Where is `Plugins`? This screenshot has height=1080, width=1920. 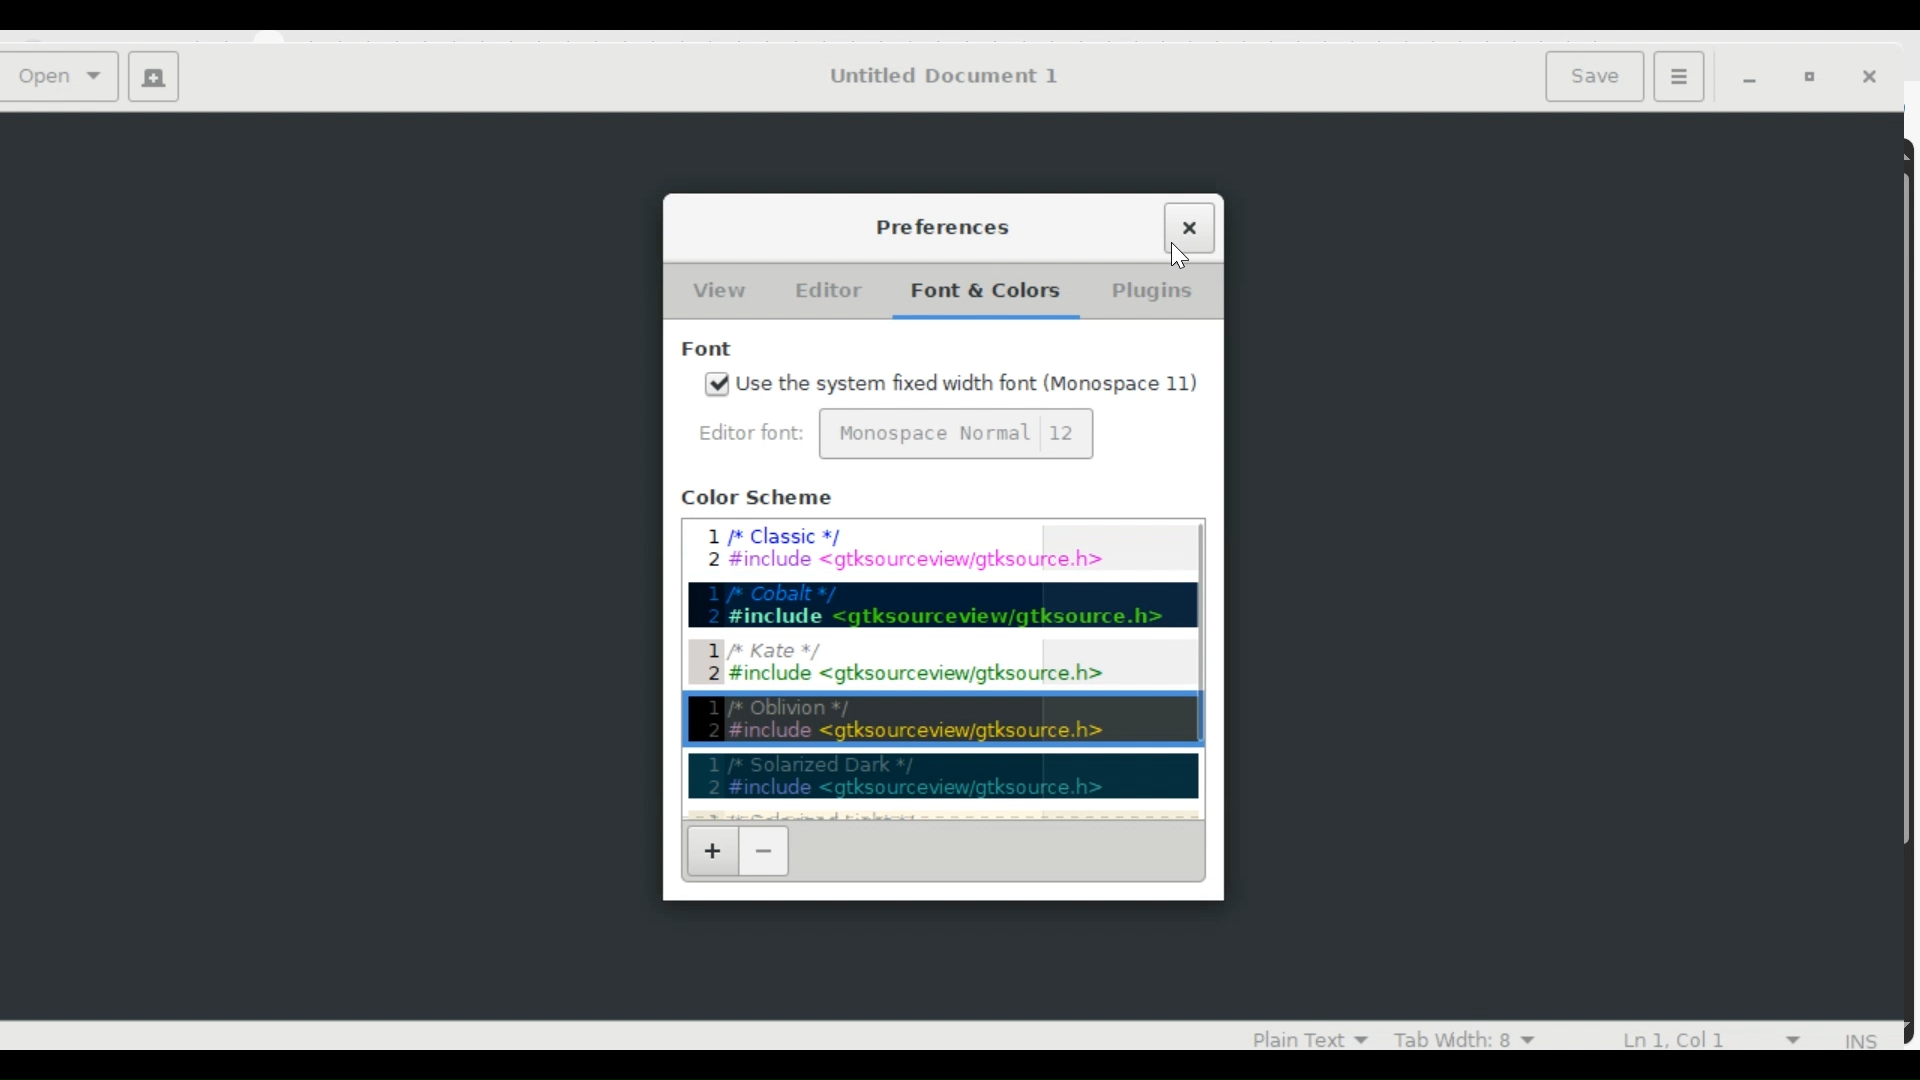 Plugins is located at coordinates (1151, 293).